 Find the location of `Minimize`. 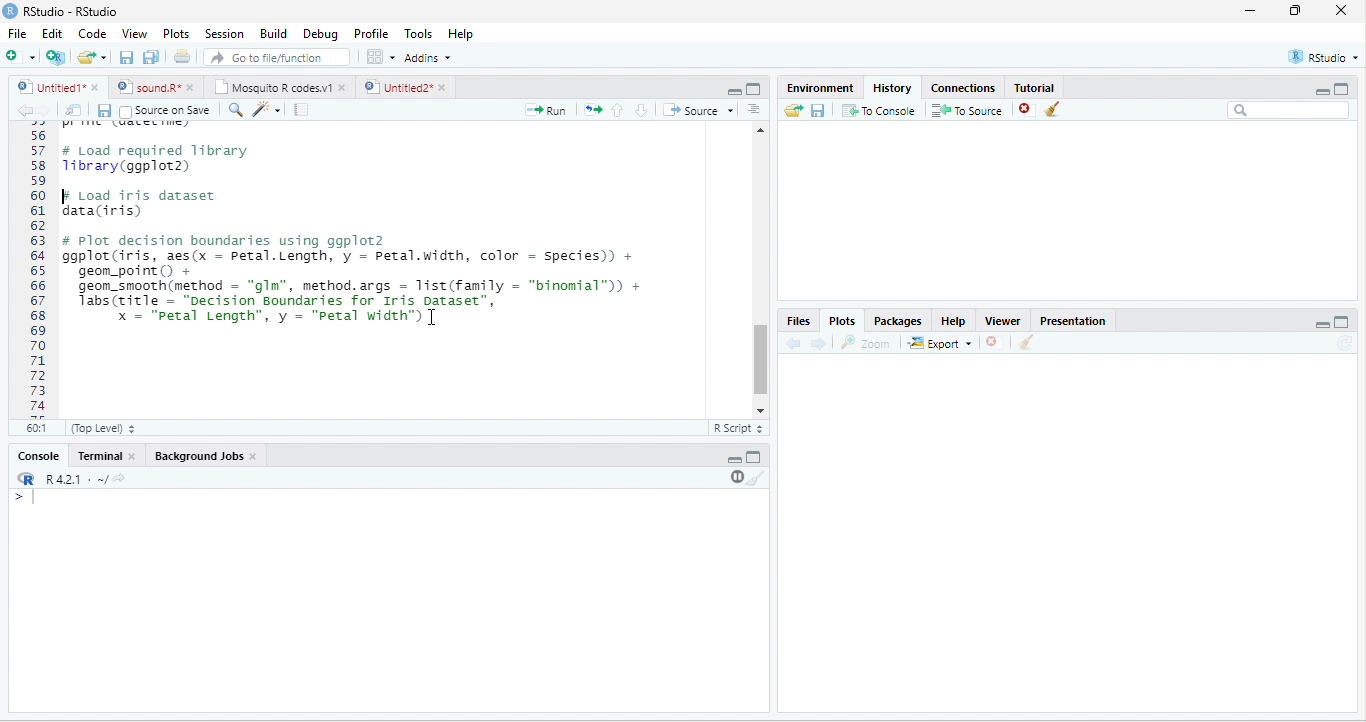

Minimize is located at coordinates (1322, 326).